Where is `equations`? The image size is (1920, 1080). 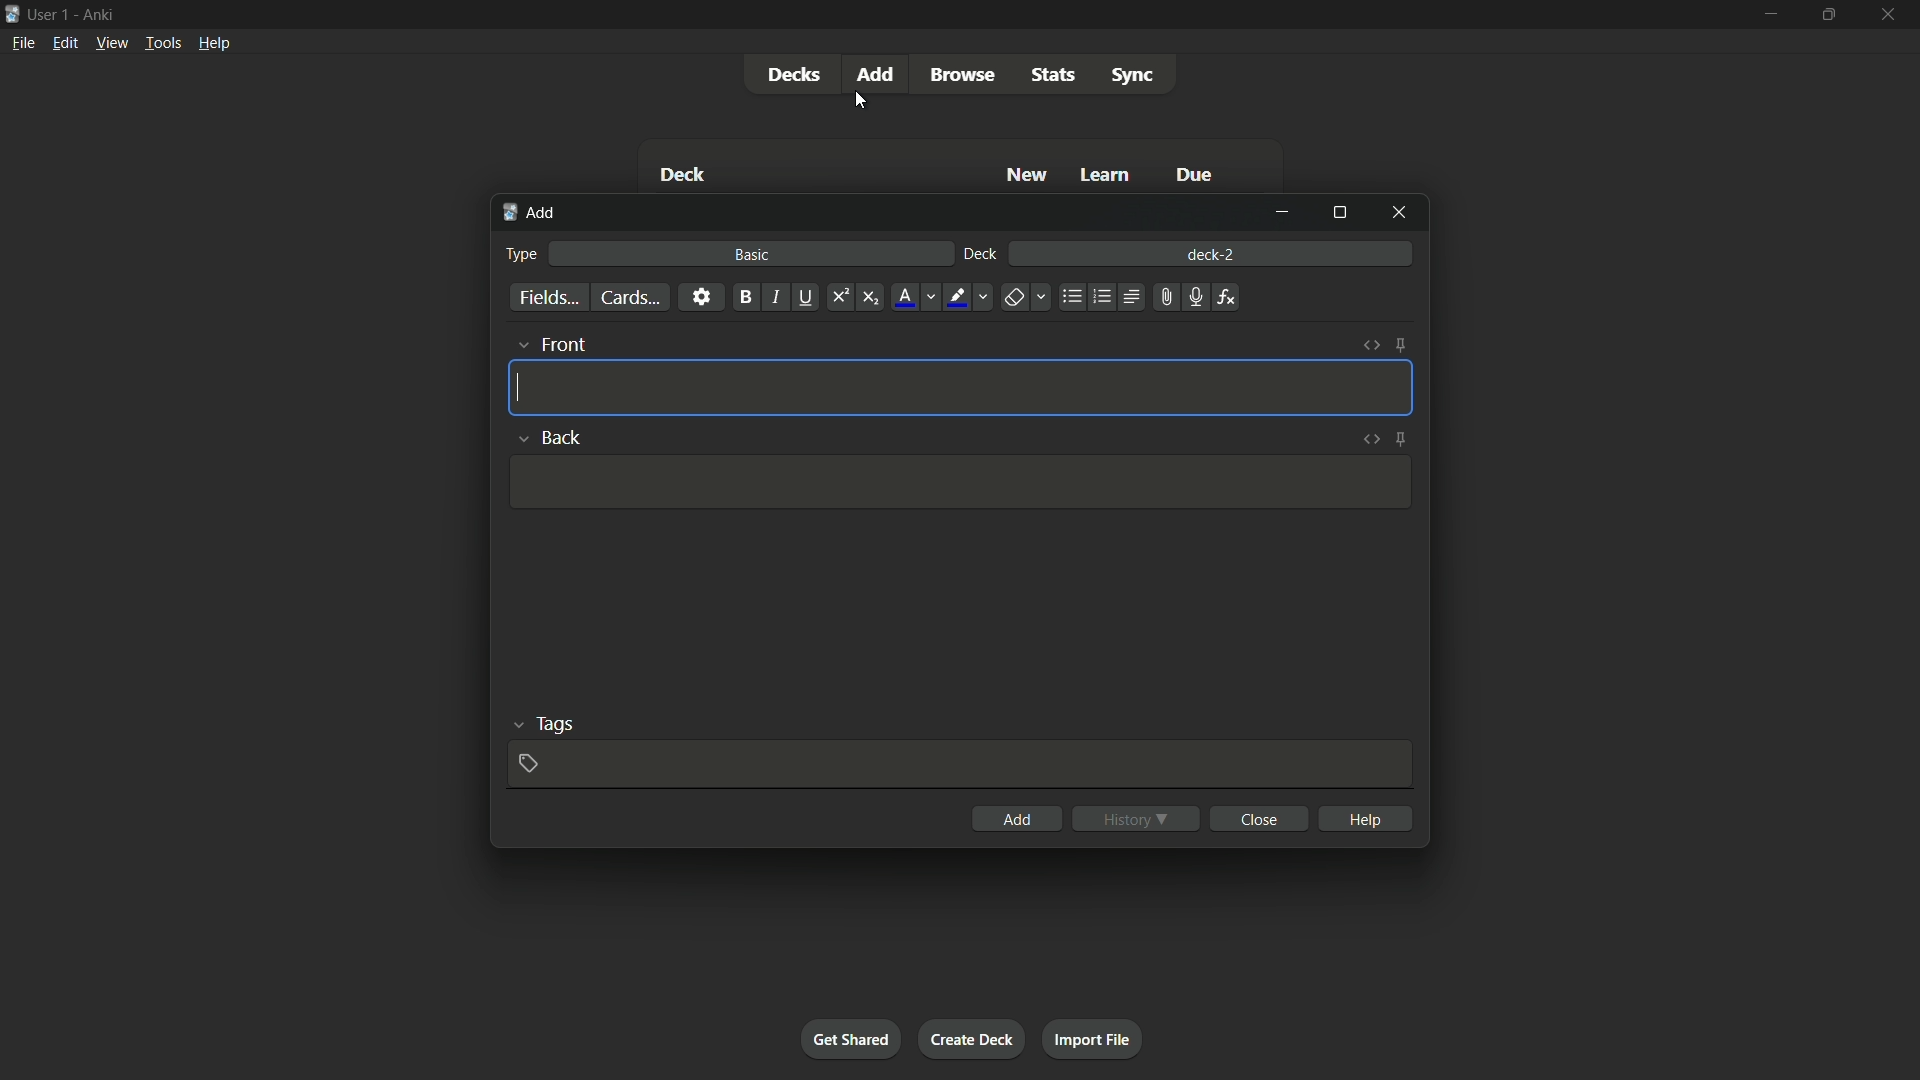
equations is located at coordinates (1229, 298).